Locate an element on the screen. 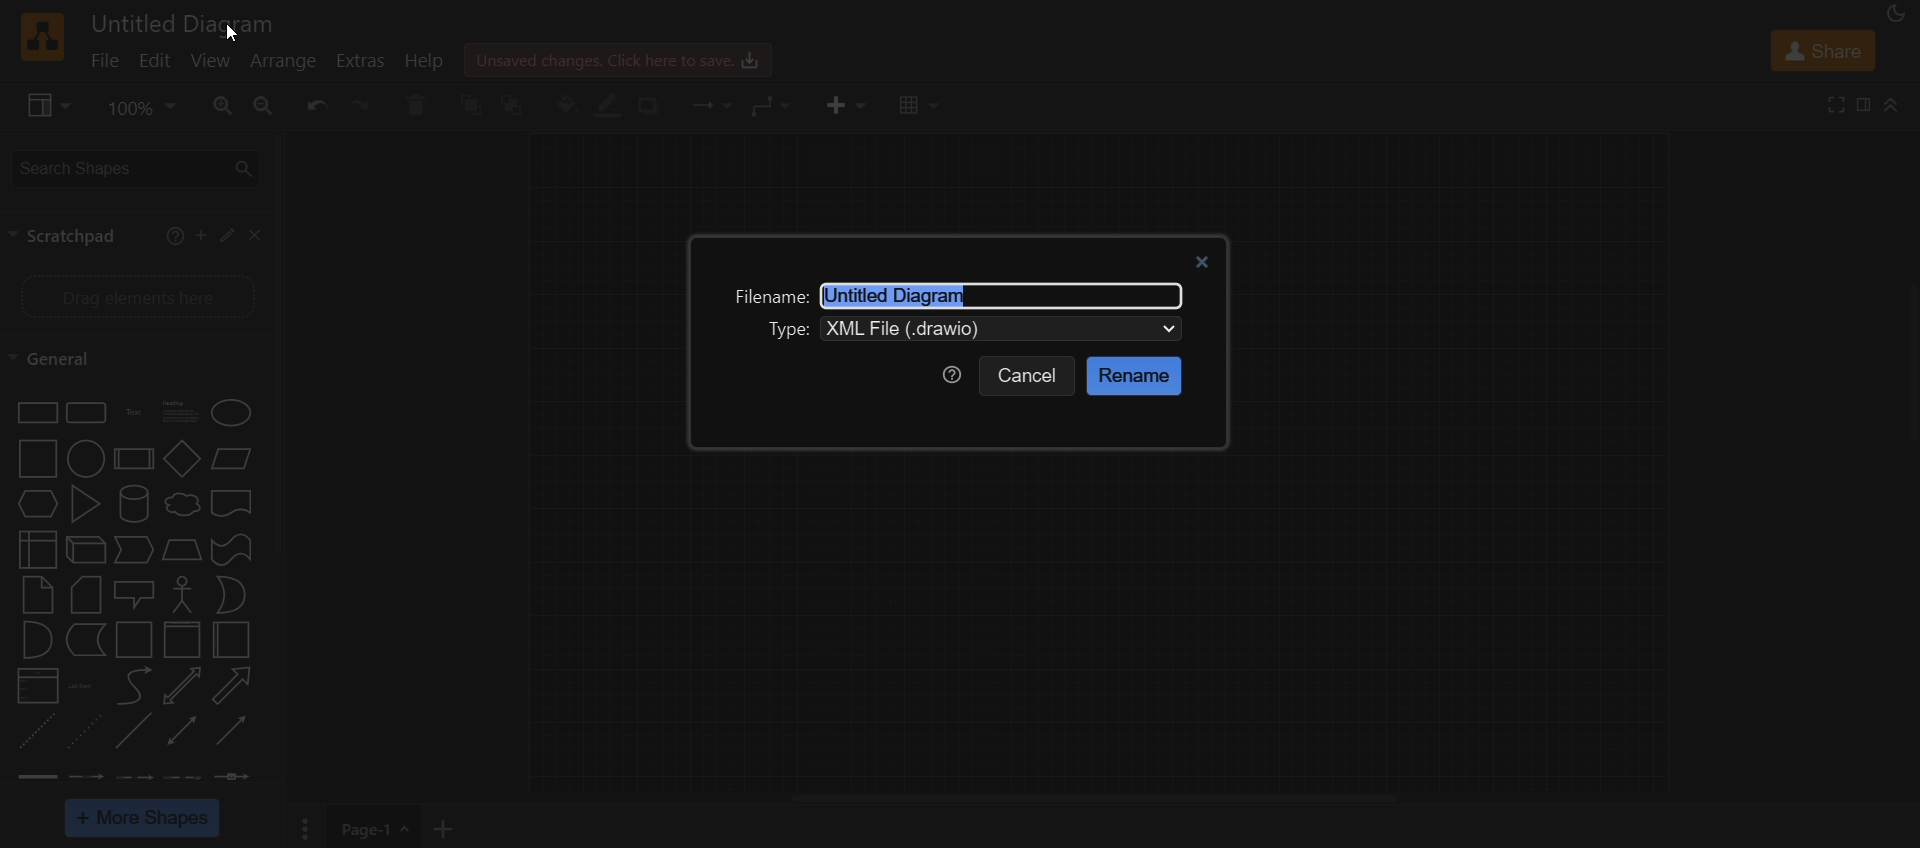 This screenshot has height=848, width=1920. zoom is located at coordinates (138, 110).